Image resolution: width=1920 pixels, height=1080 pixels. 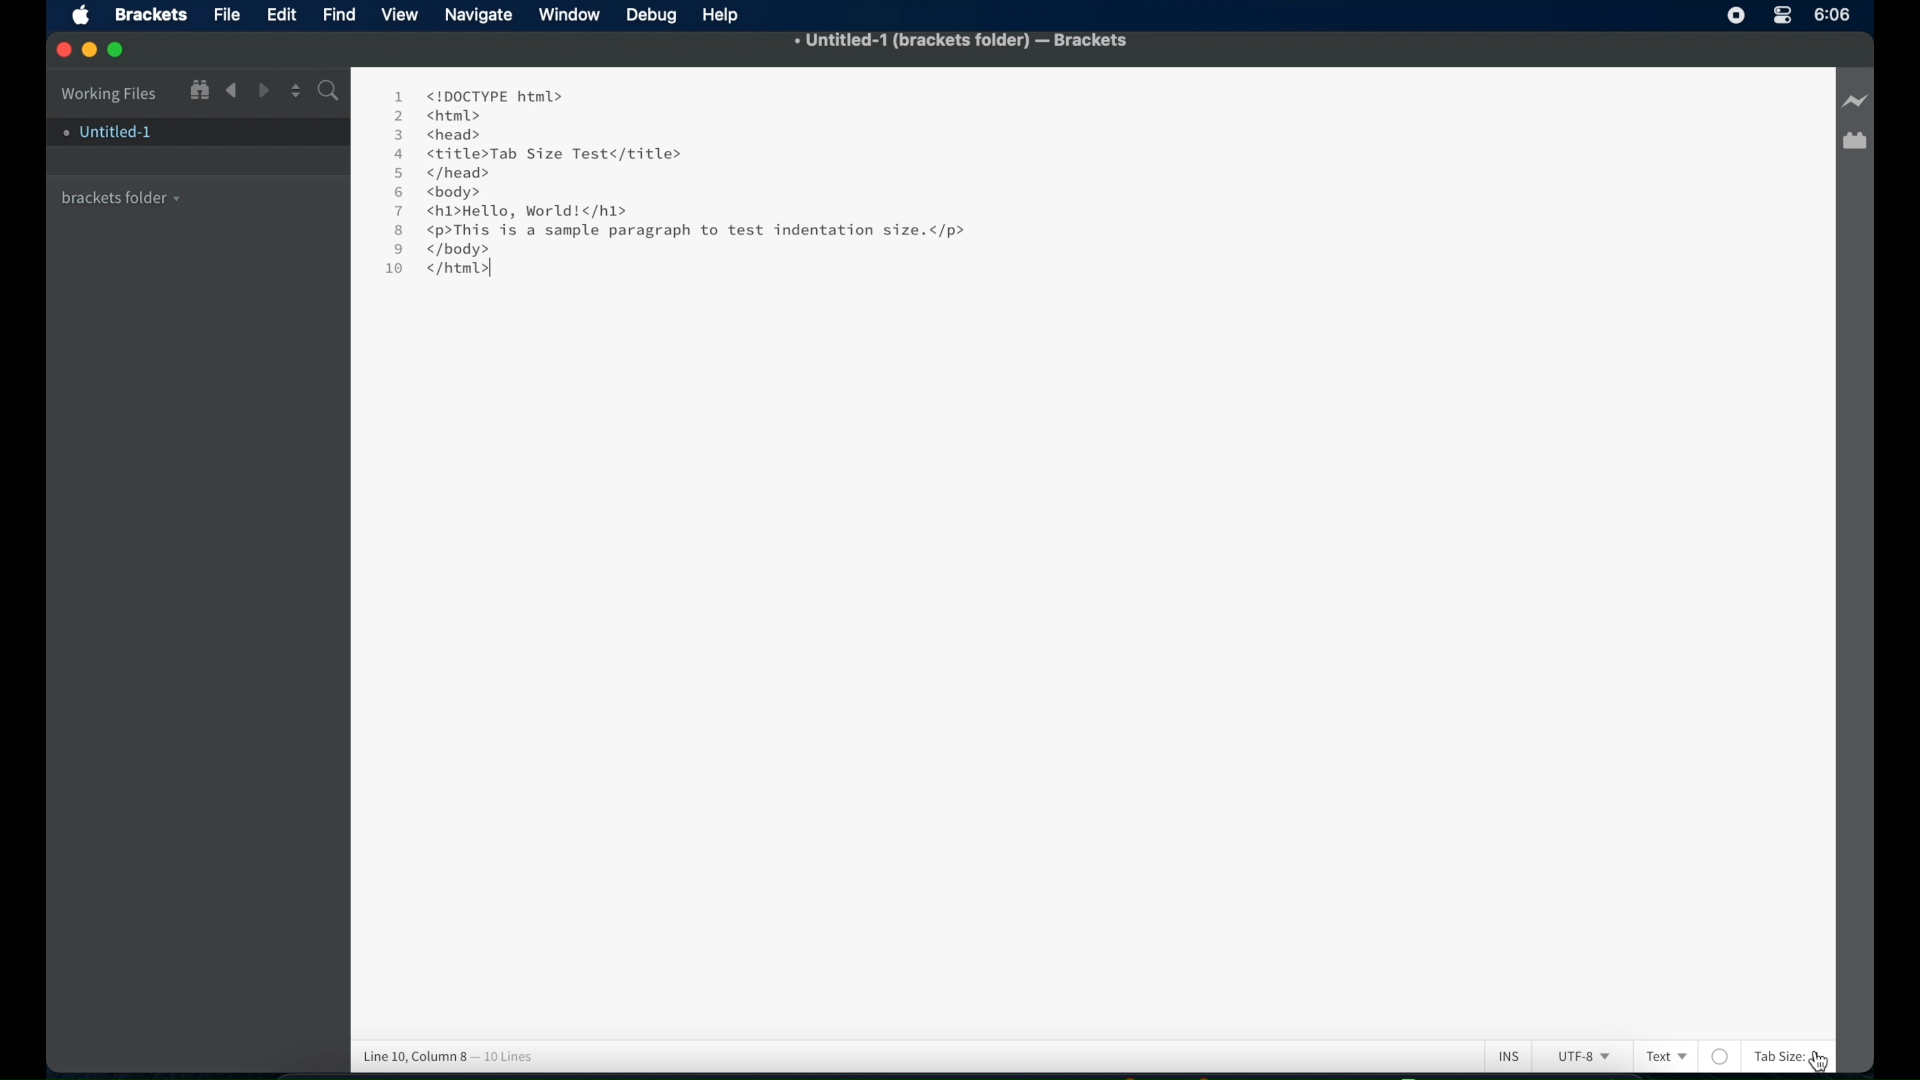 I want to click on Charging, so click(x=1854, y=102).